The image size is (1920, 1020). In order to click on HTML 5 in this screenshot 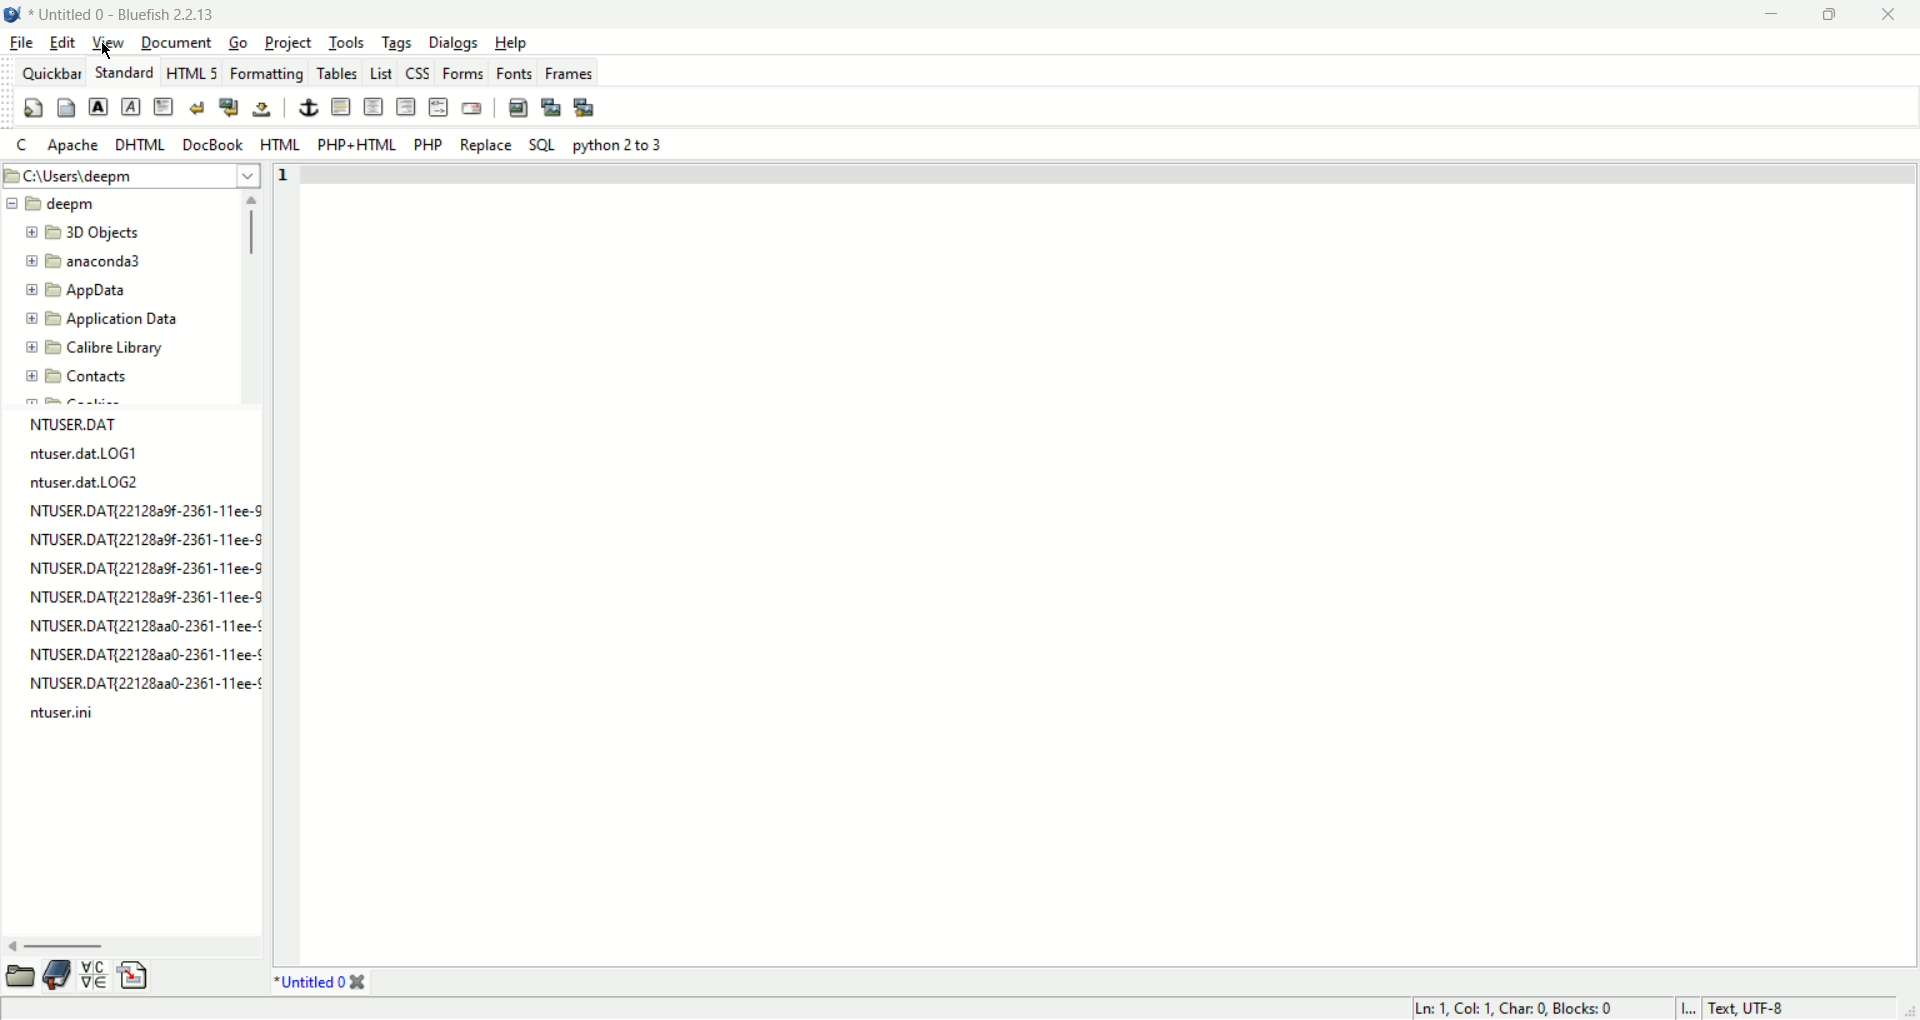, I will do `click(192, 71)`.